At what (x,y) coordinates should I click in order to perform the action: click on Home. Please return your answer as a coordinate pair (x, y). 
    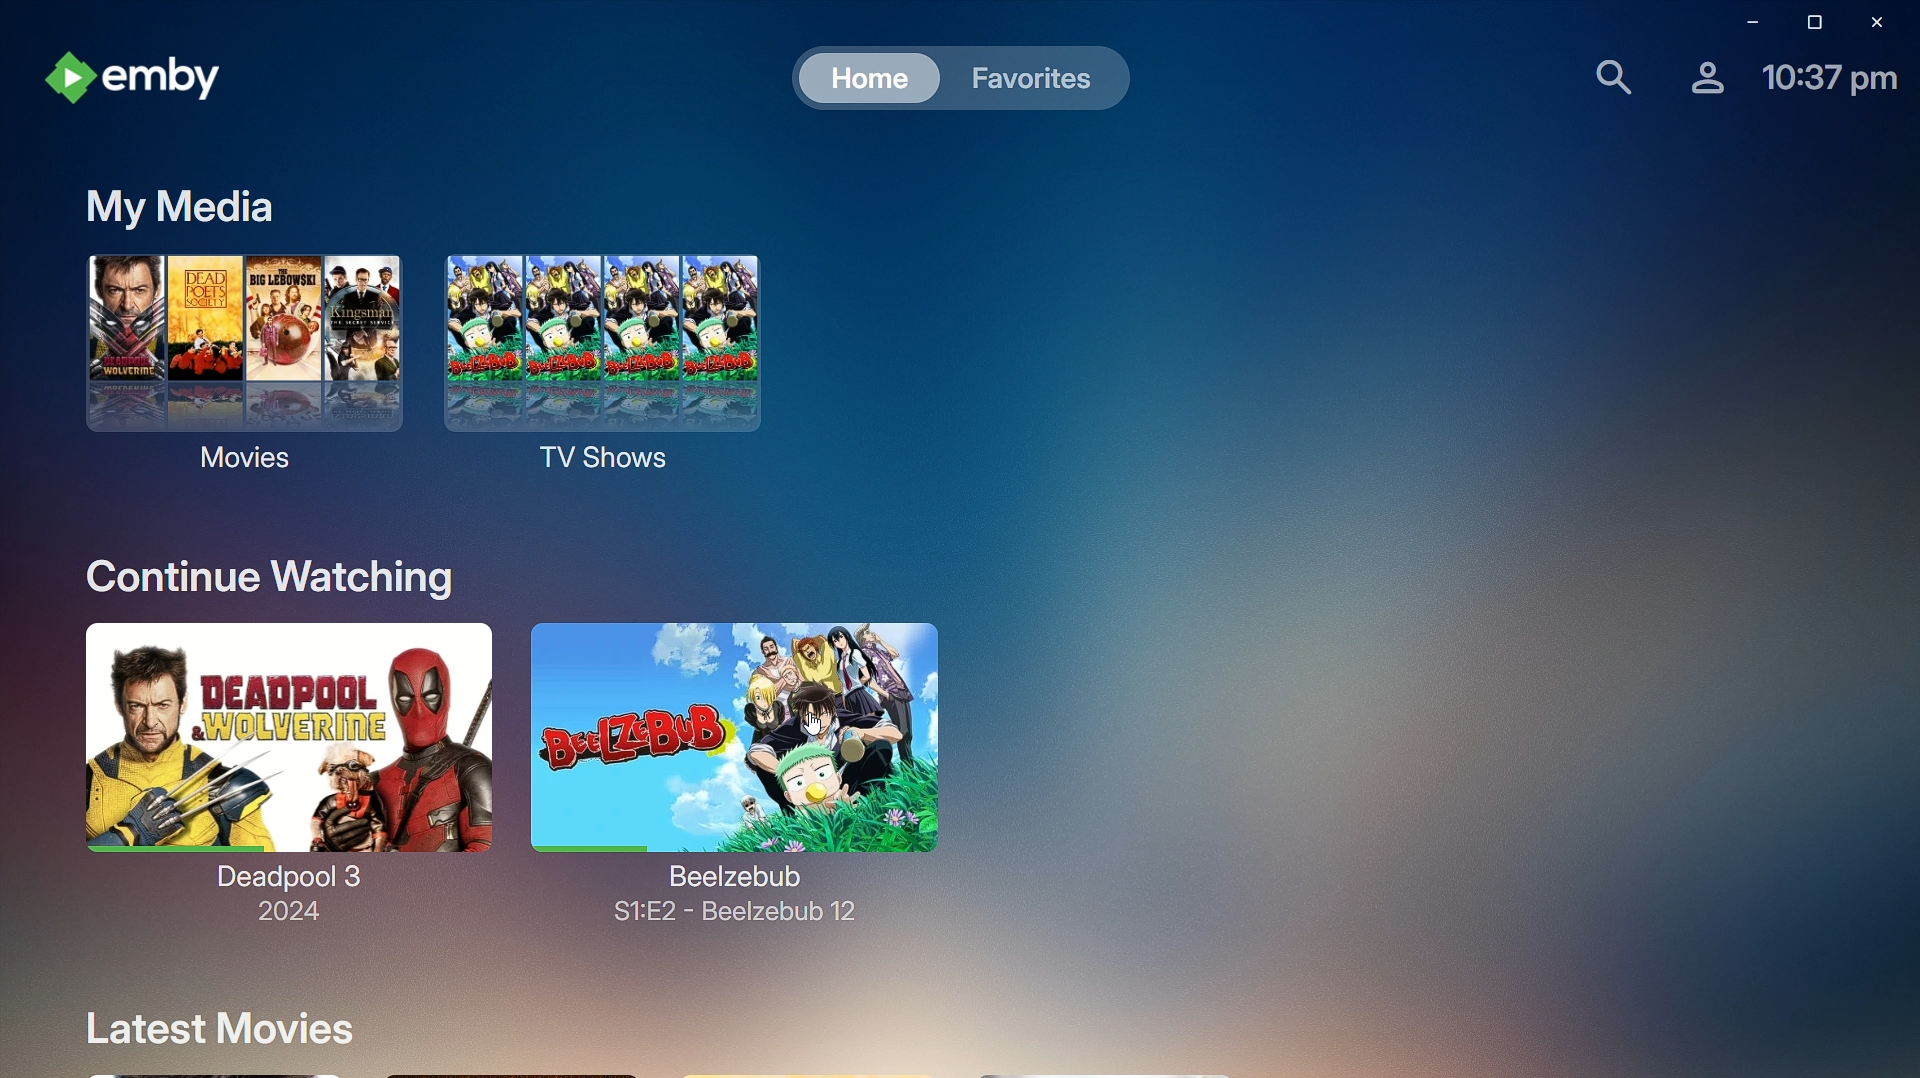
    Looking at the image, I should click on (866, 76).